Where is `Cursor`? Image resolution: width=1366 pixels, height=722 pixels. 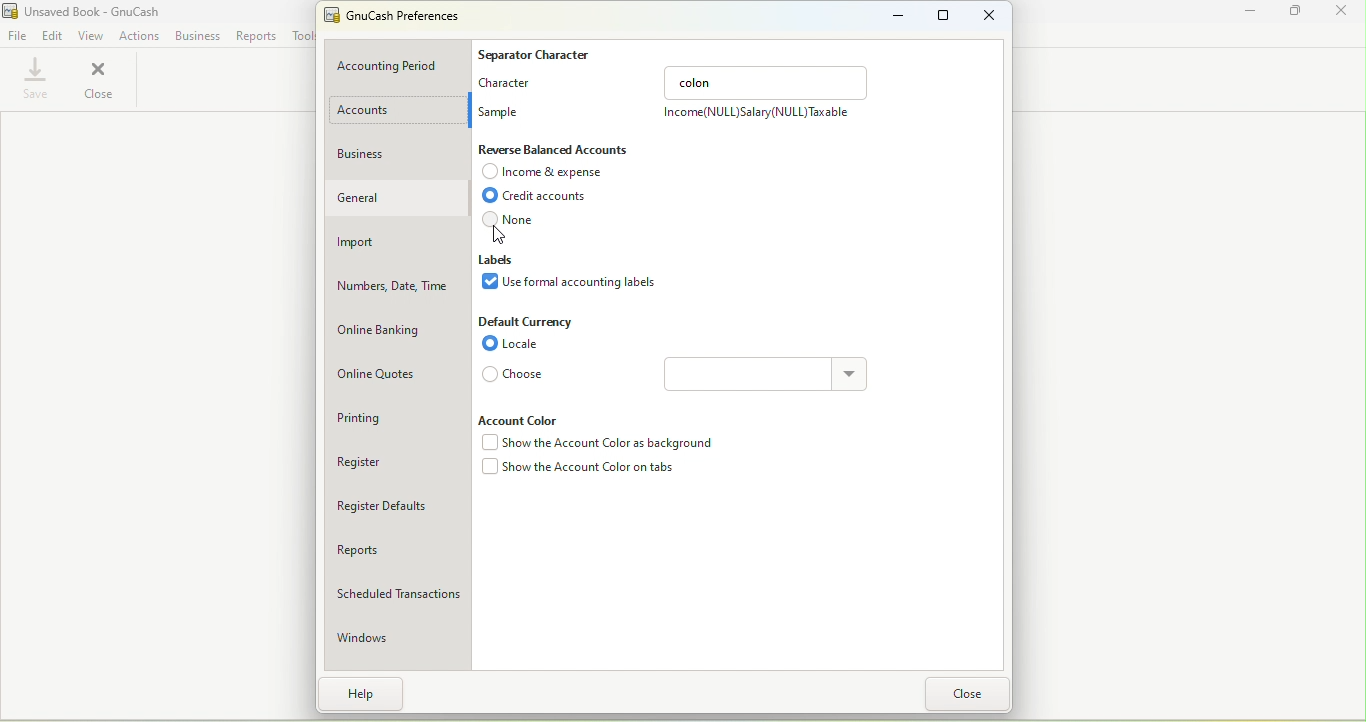 Cursor is located at coordinates (497, 234).